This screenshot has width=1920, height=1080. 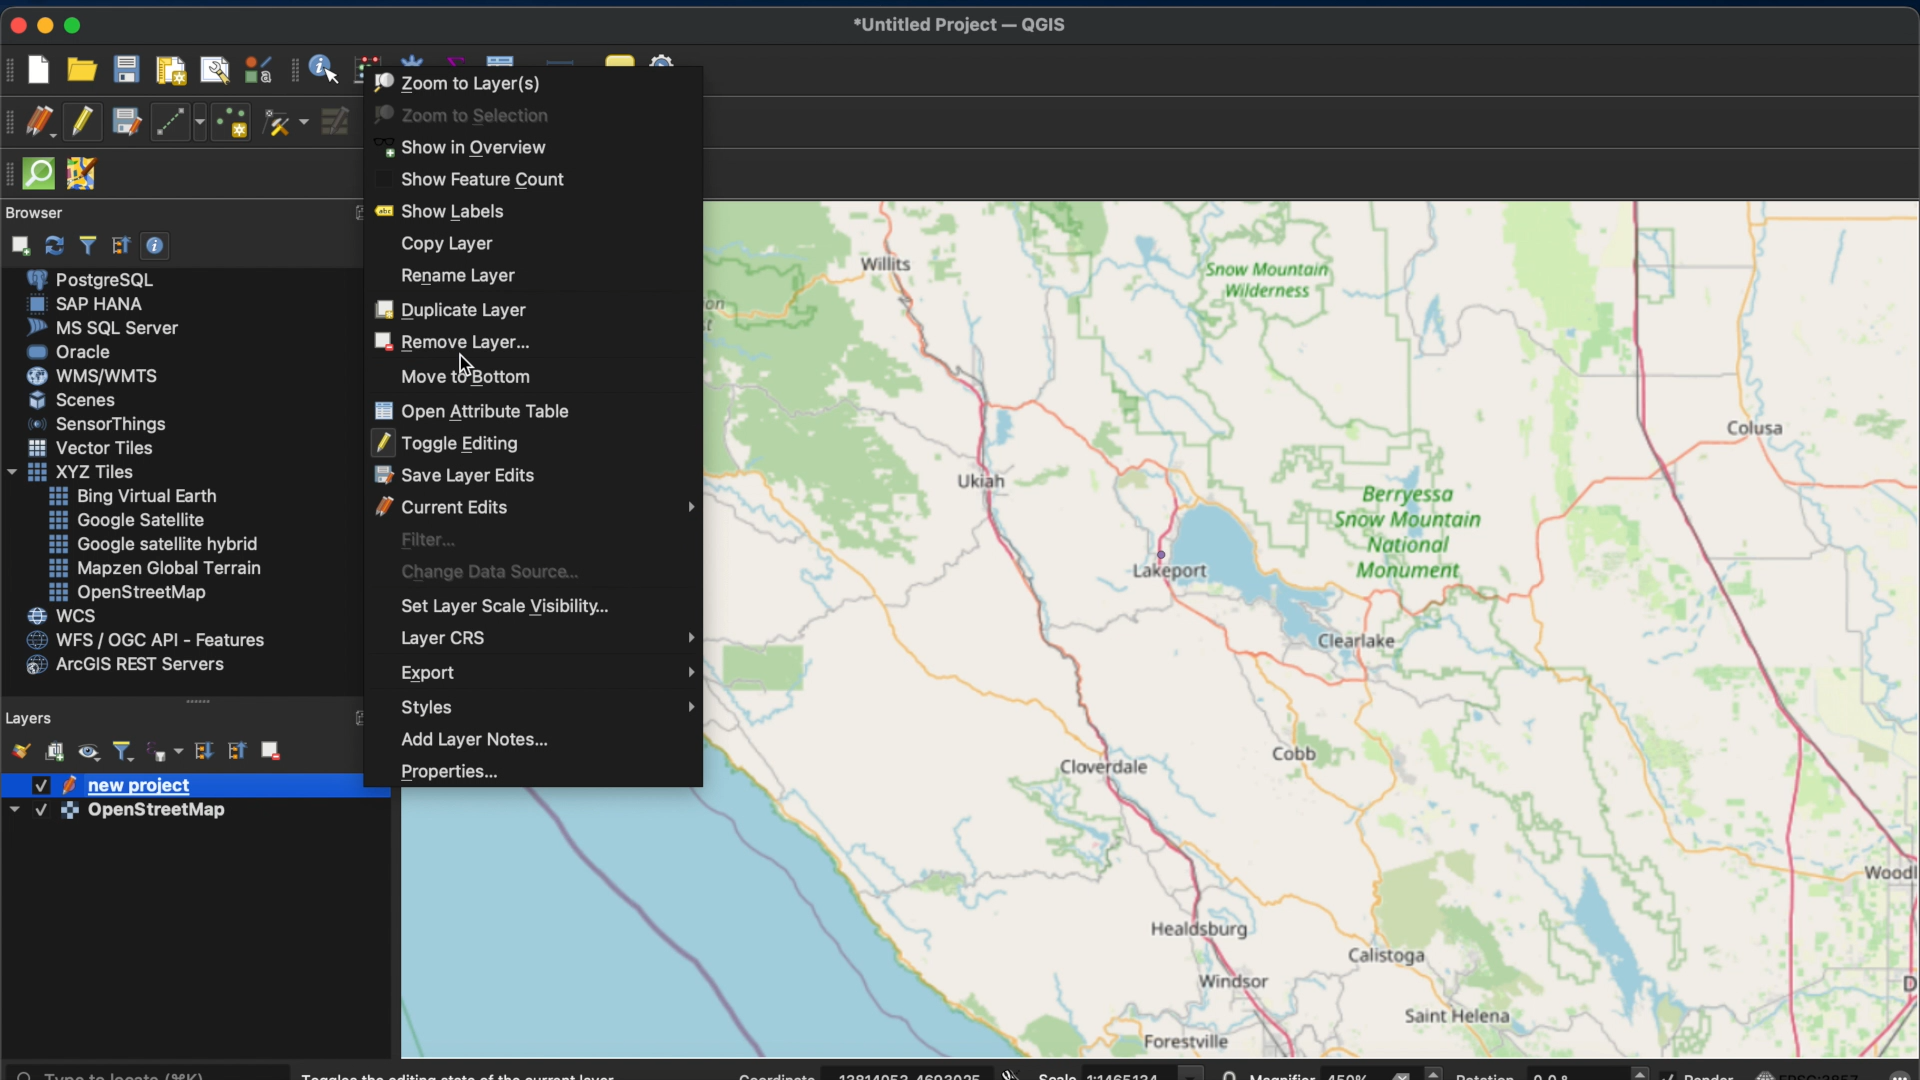 I want to click on scenes, so click(x=71, y=399).